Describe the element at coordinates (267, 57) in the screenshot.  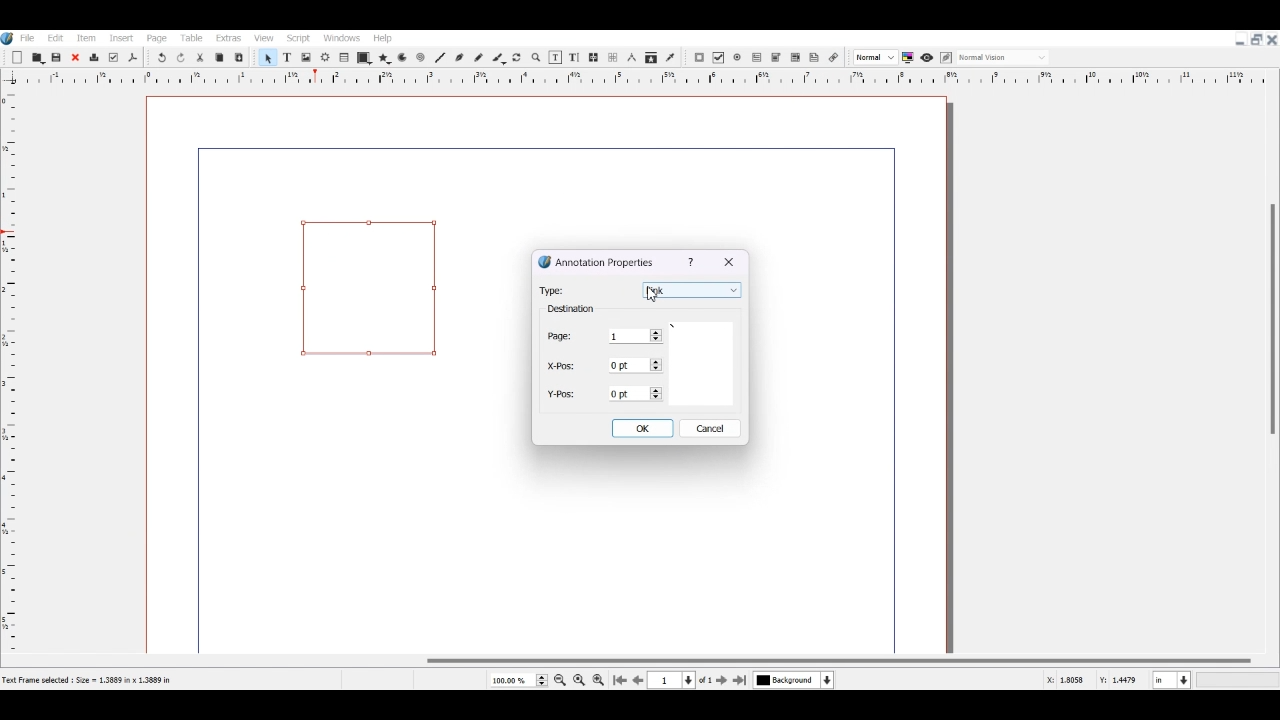
I see `Select Item` at that location.